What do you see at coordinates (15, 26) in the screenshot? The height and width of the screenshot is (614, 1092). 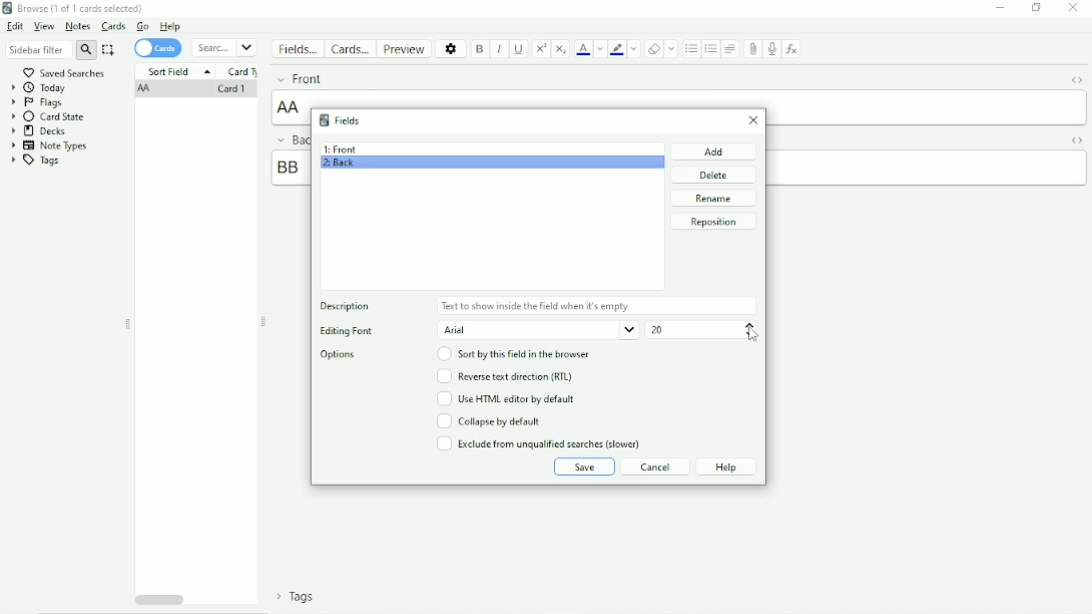 I see `Edit` at bounding box center [15, 26].